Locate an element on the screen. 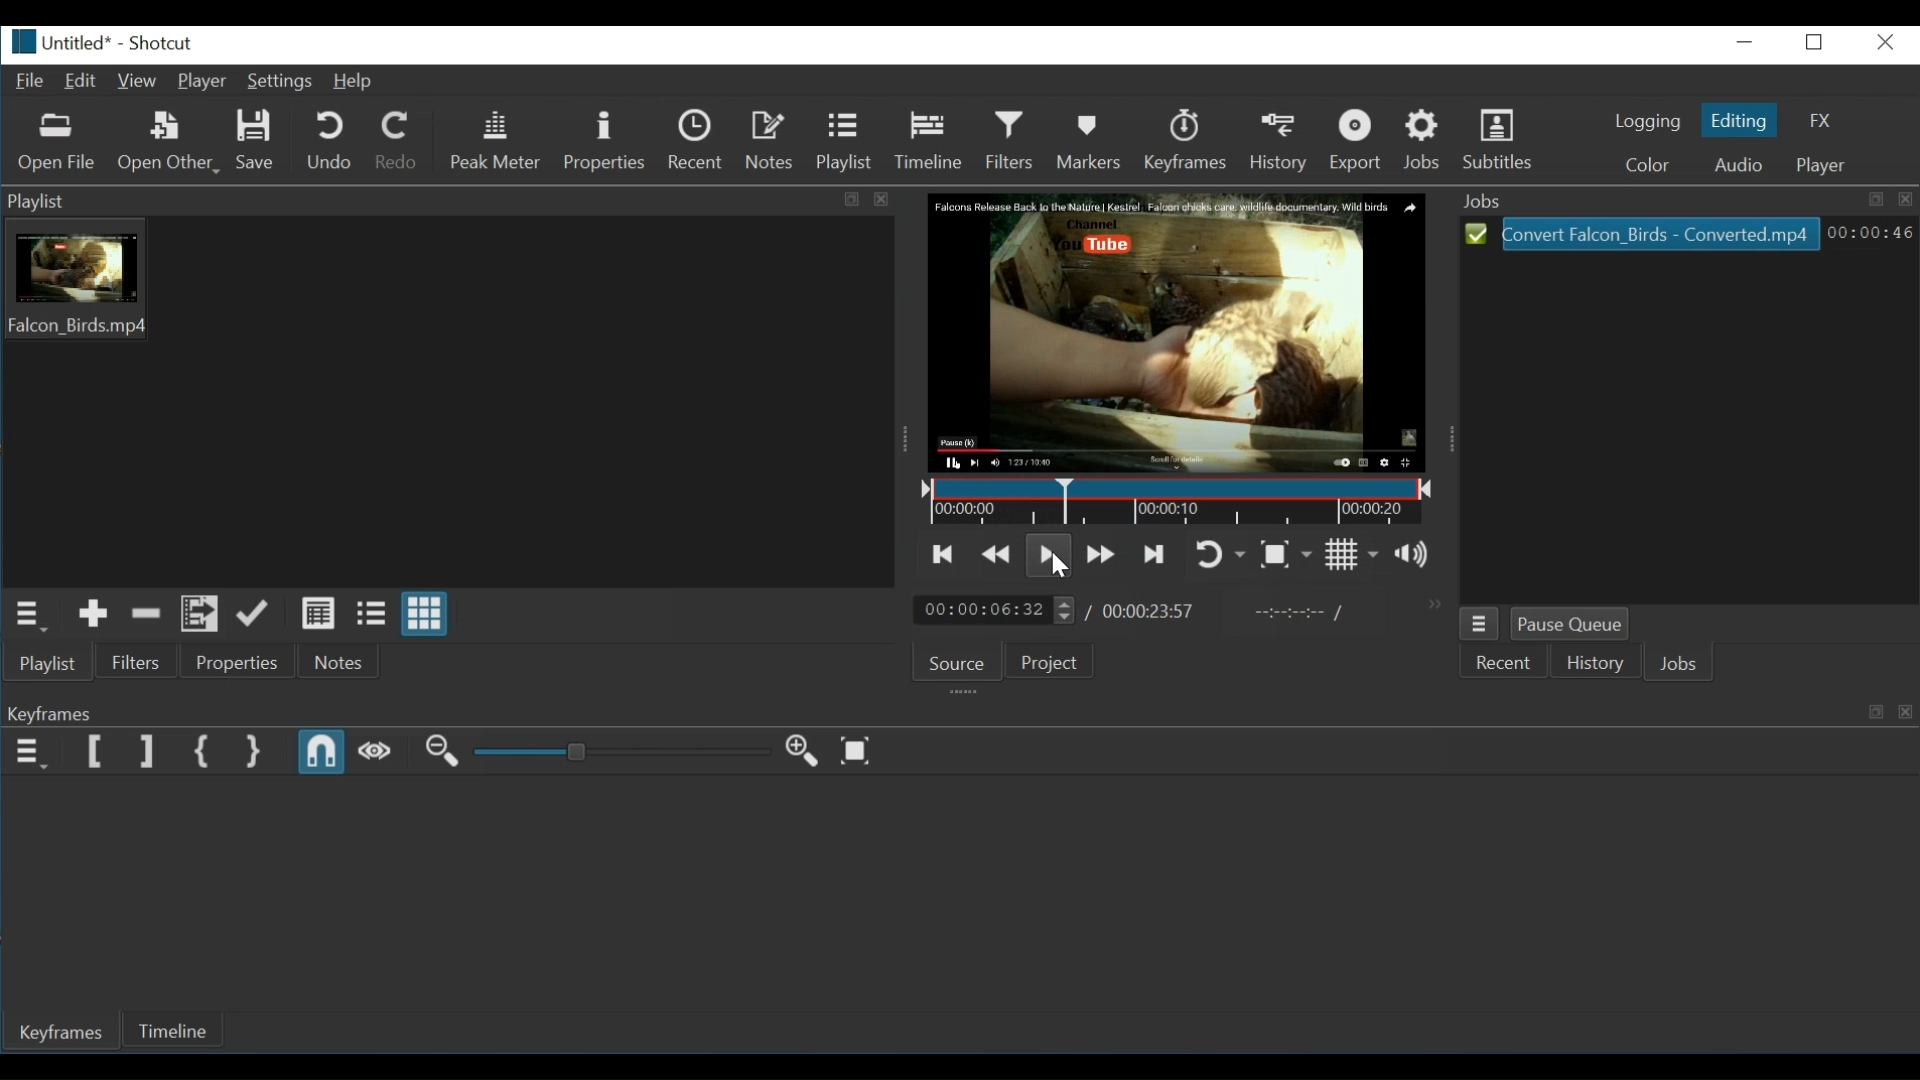  Jobs menu is located at coordinates (1480, 624).